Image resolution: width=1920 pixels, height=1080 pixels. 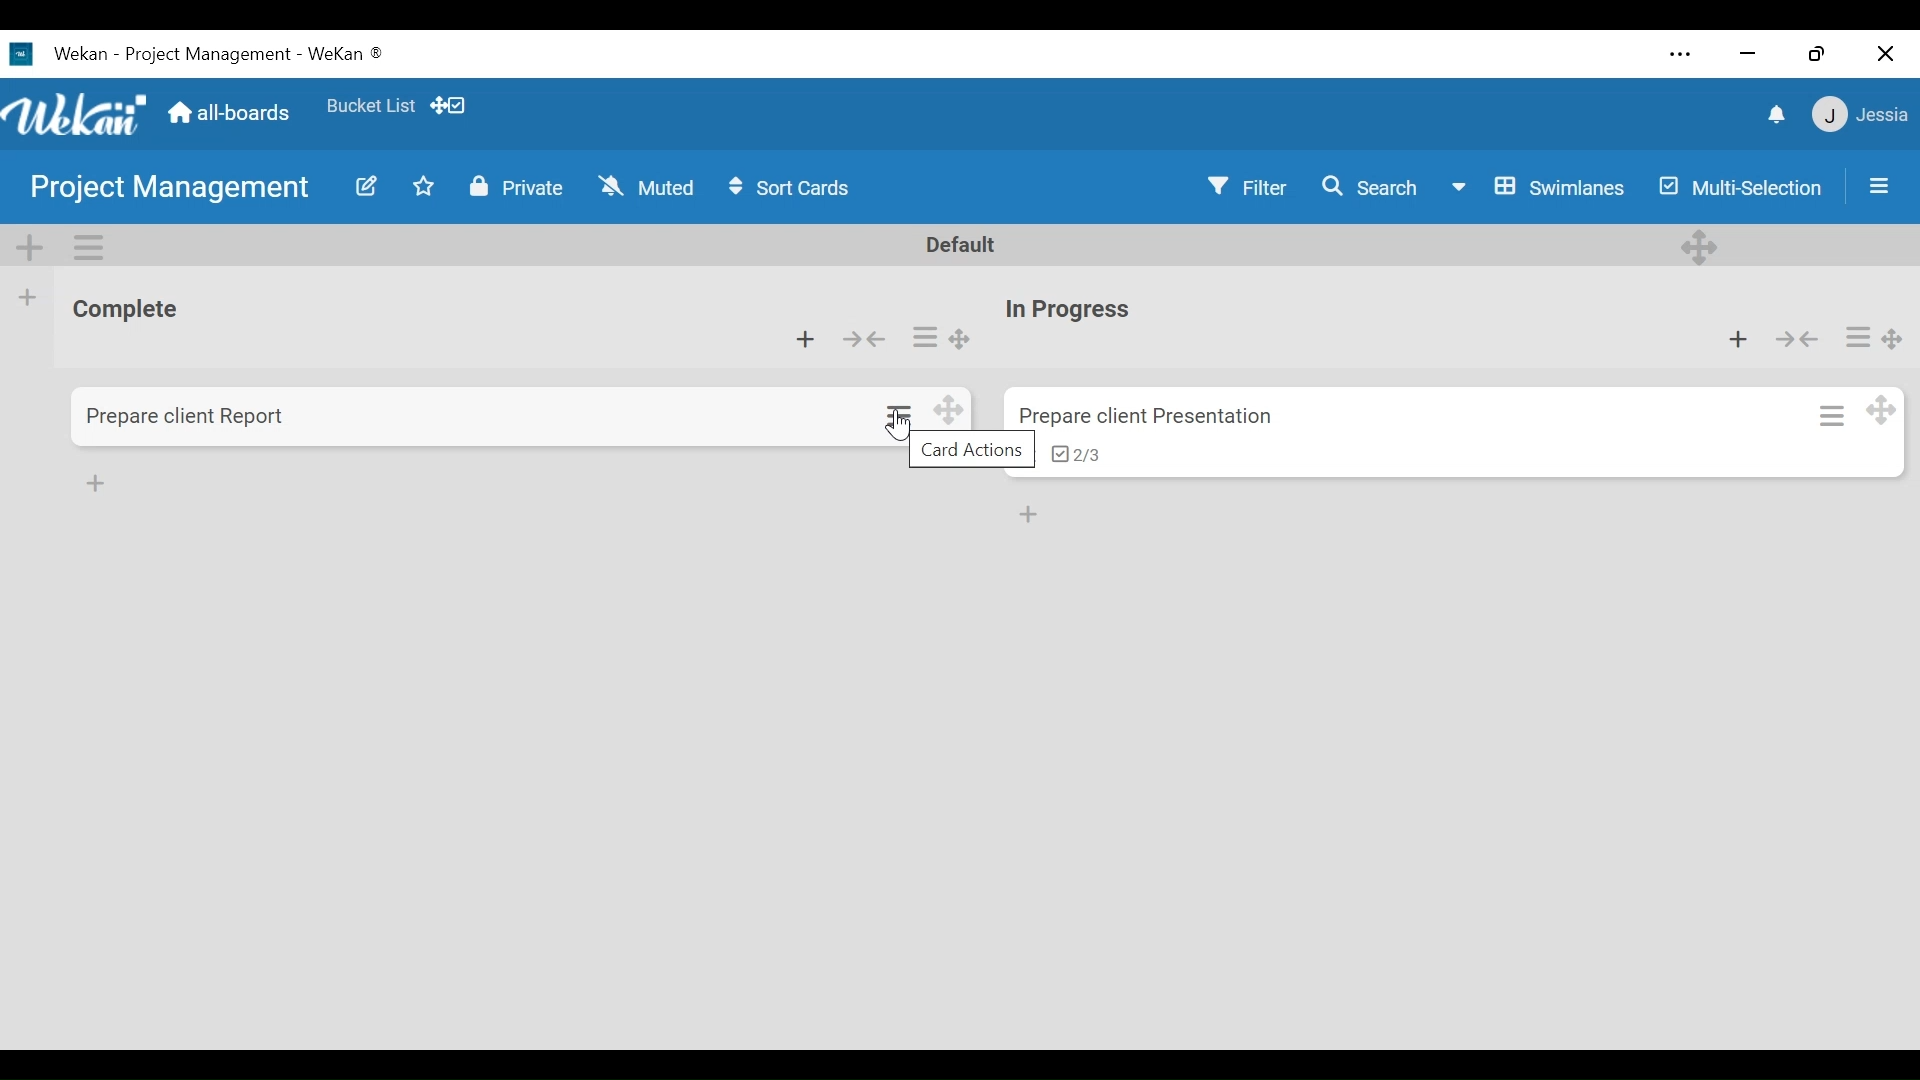 I want to click on Go to Home View (all-boards), so click(x=226, y=113).